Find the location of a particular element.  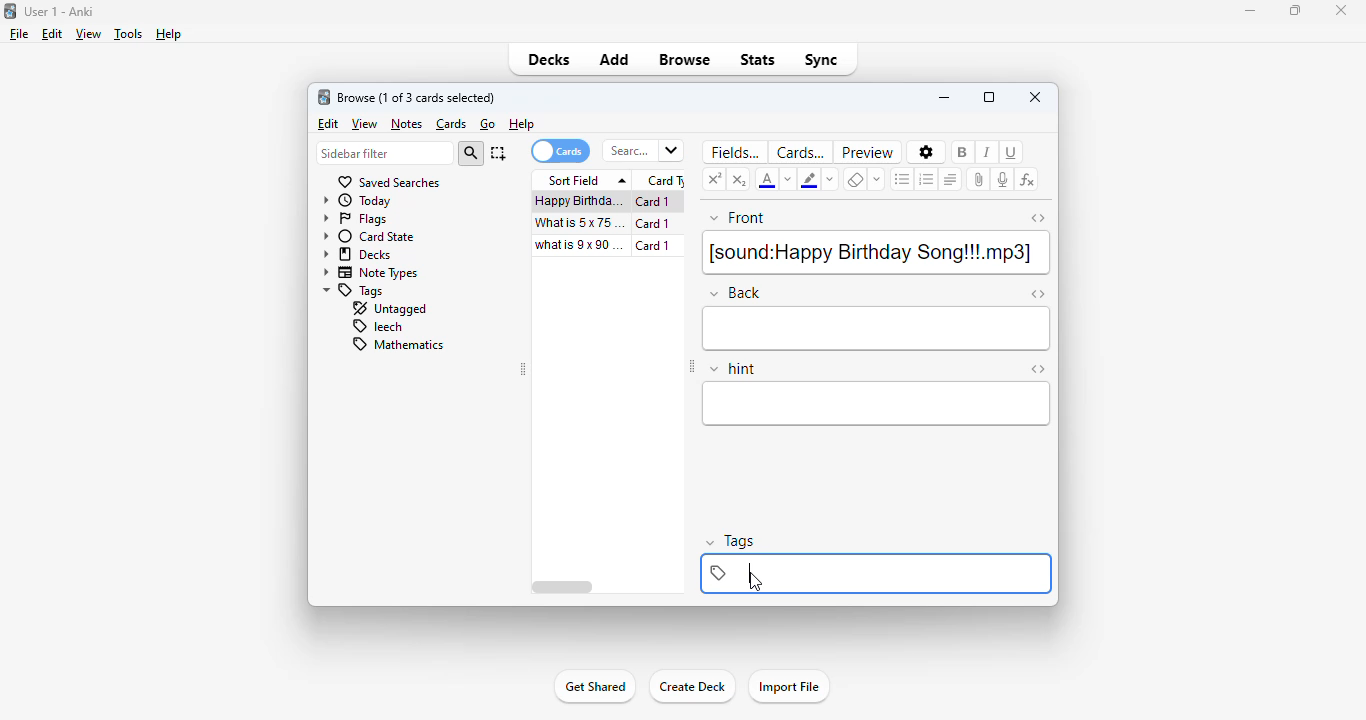

change color is located at coordinates (828, 178).